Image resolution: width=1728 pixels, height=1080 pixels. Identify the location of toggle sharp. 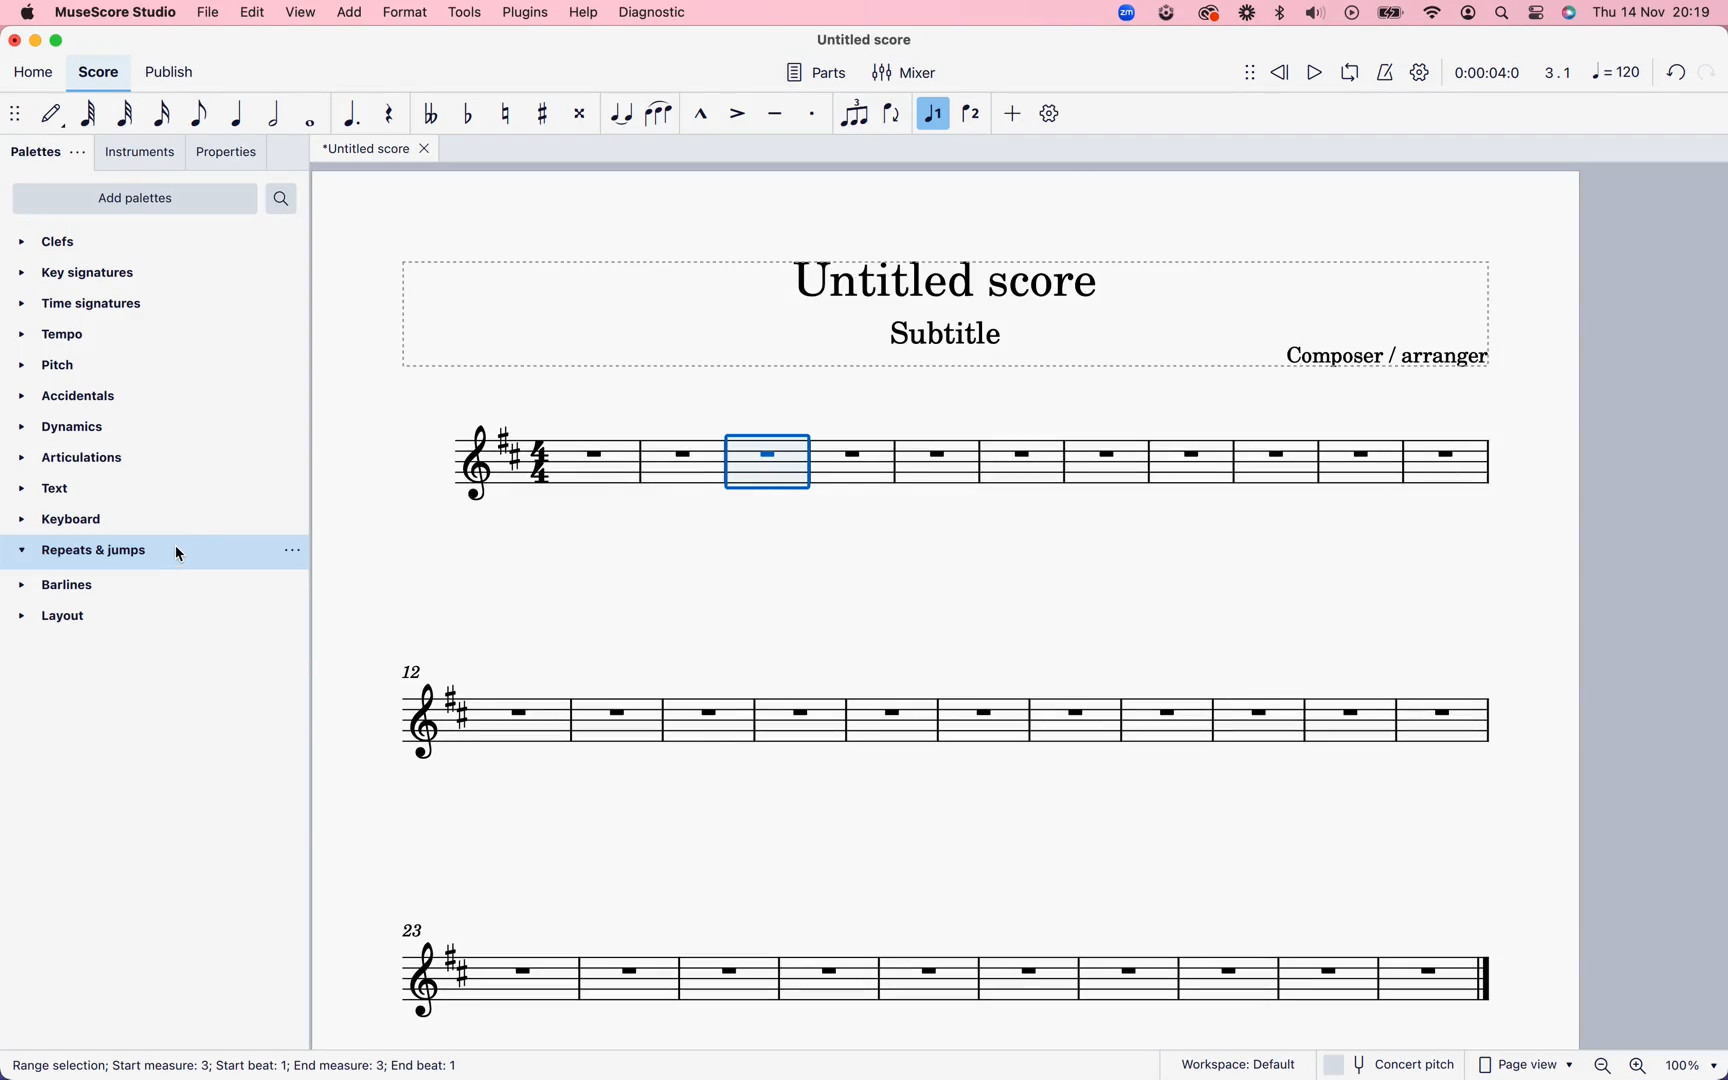
(547, 114).